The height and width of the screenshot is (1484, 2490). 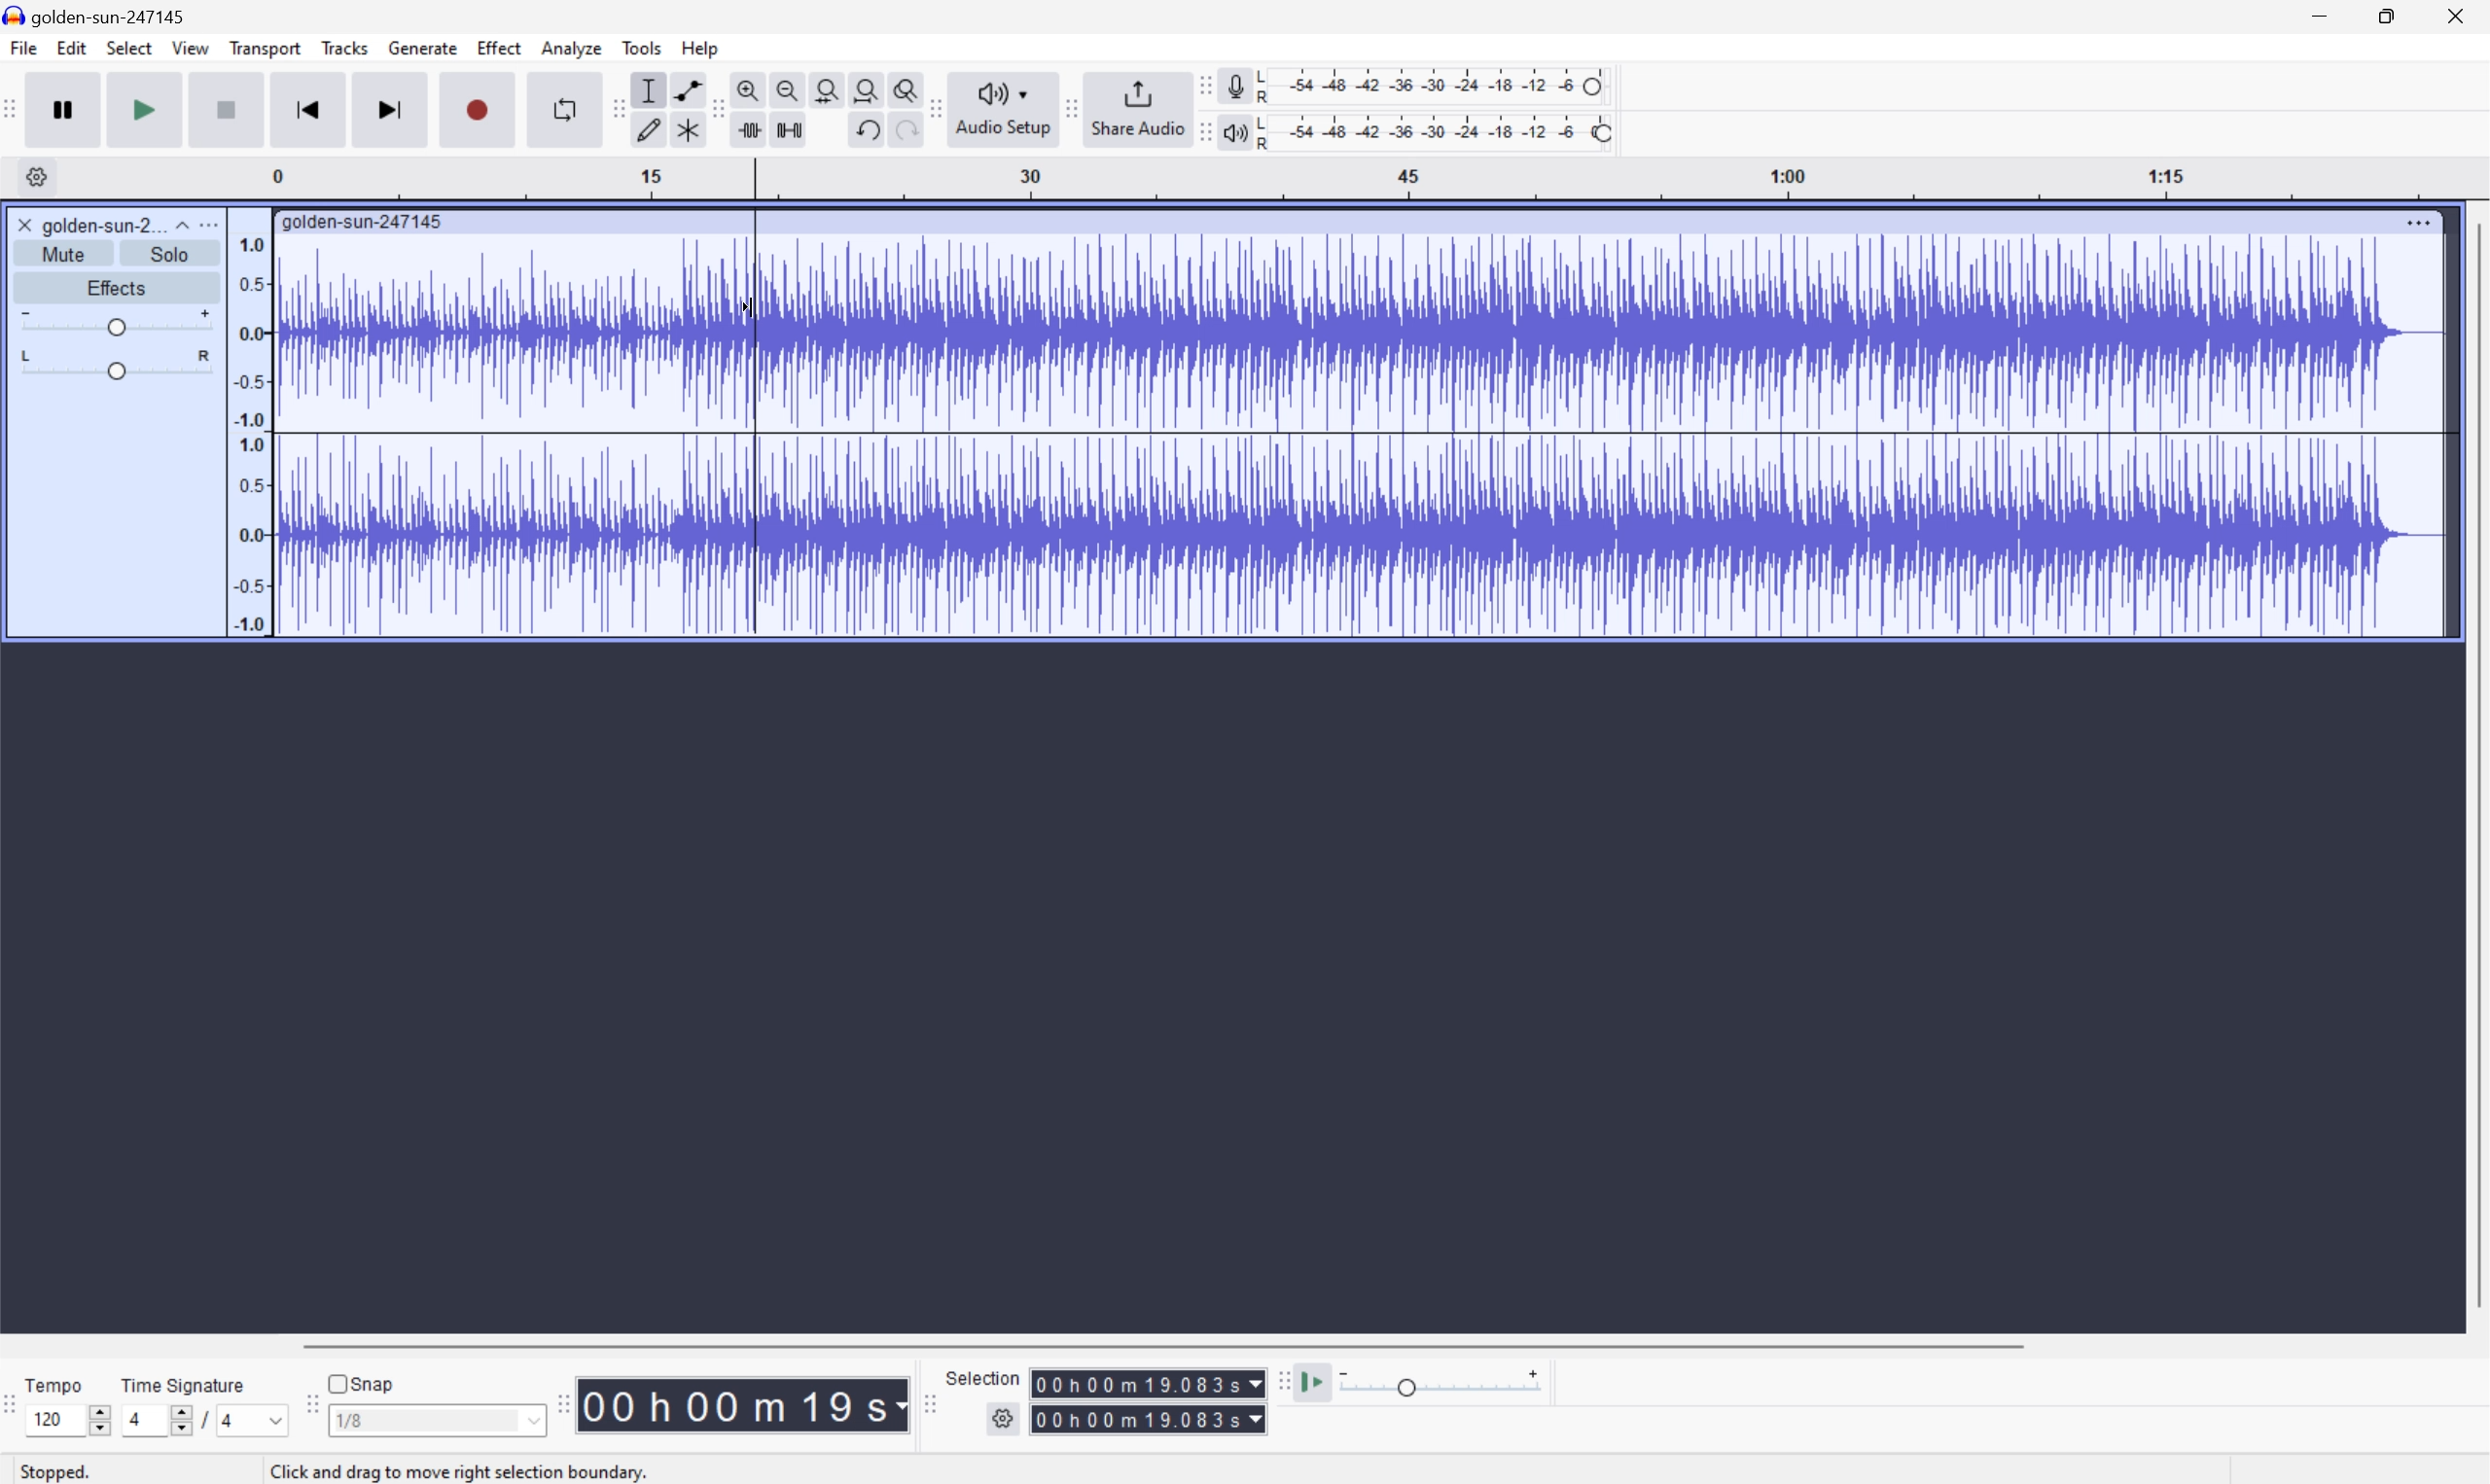 I want to click on Audio, so click(x=1359, y=431).